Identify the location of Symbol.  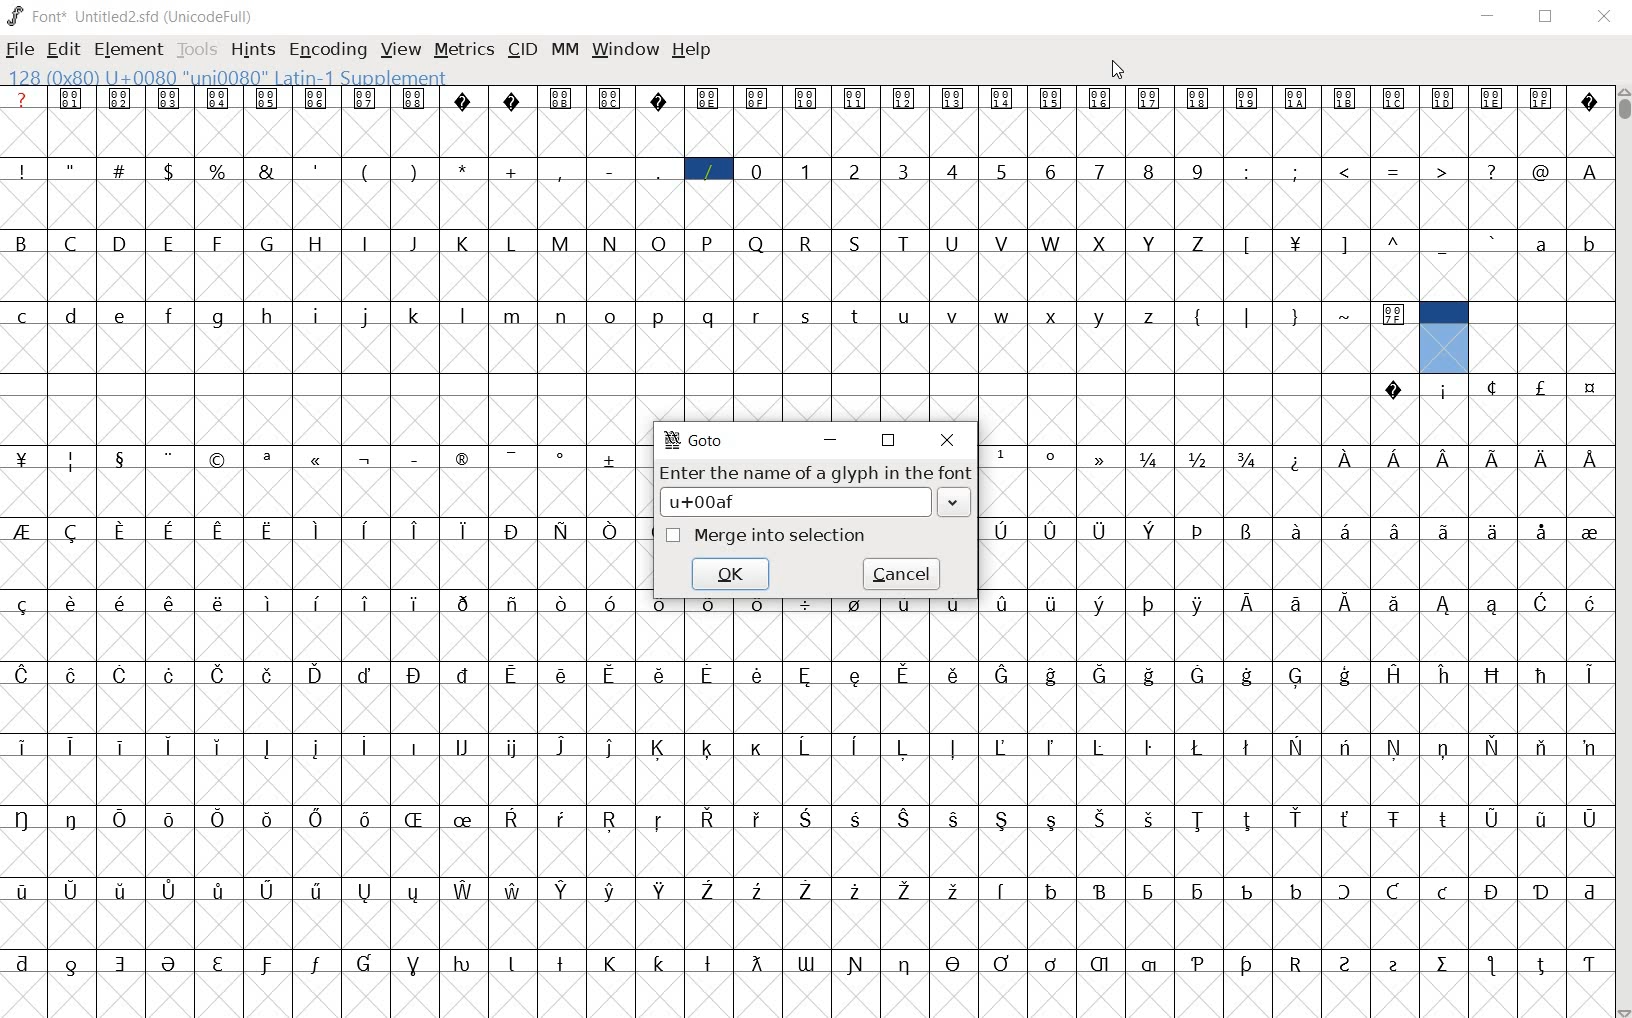
(710, 819).